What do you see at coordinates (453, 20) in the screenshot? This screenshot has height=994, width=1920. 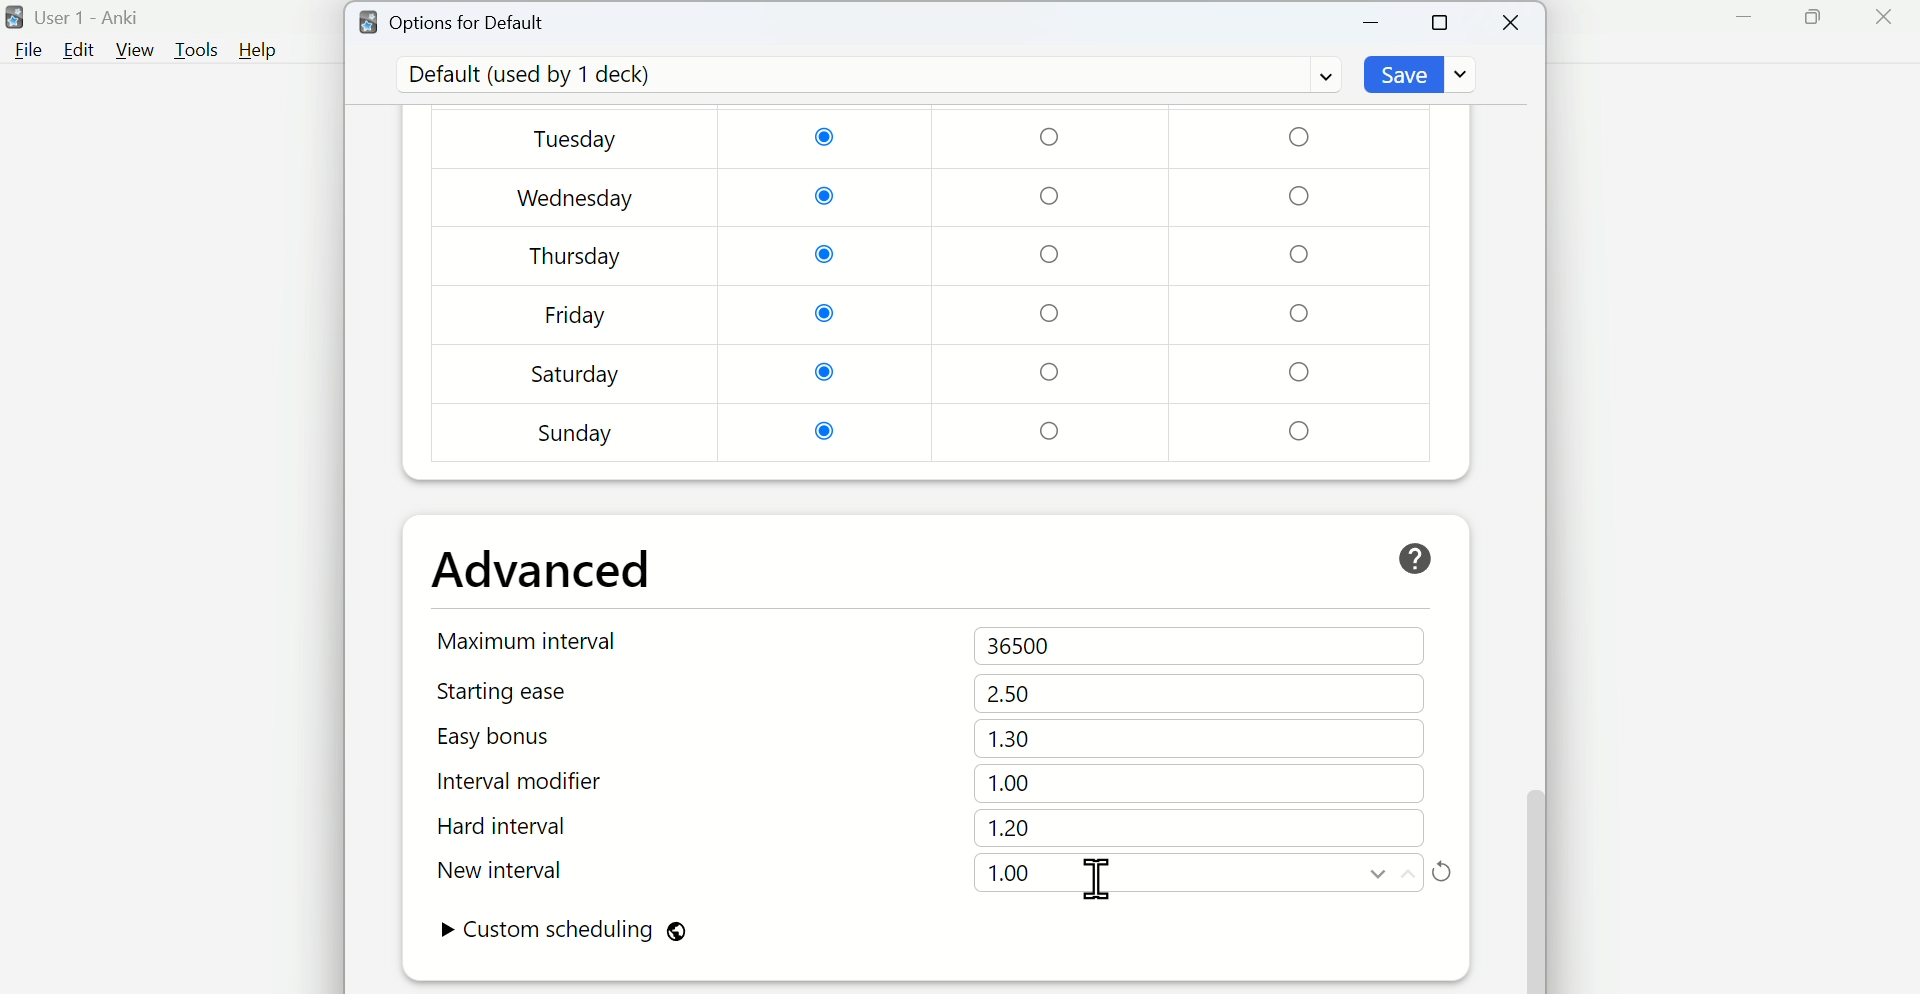 I see `Options for Default` at bounding box center [453, 20].